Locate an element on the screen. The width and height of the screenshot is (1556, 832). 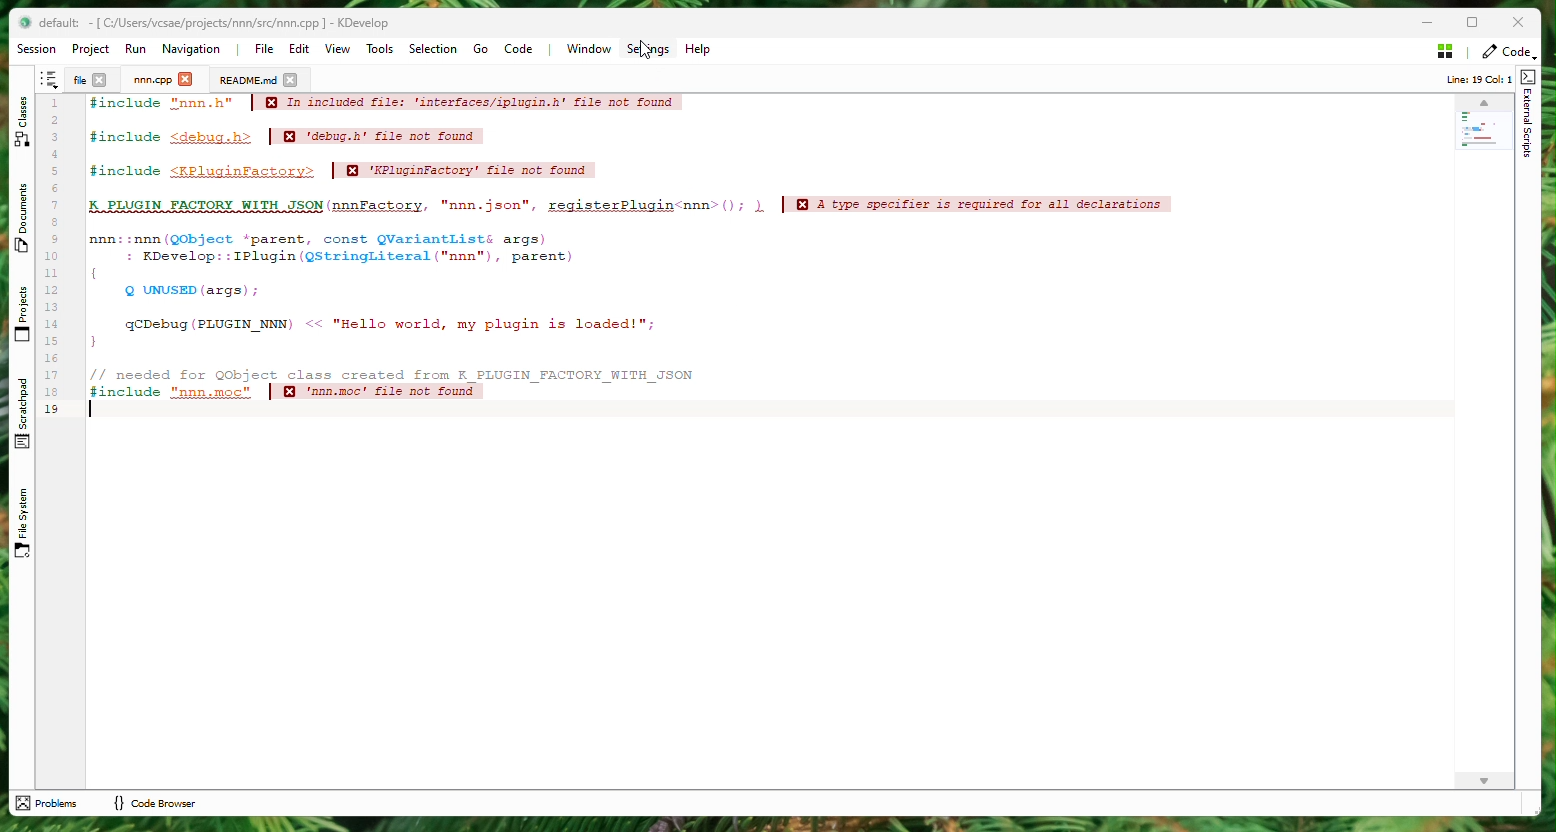
Scratchpad is located at coordinates (24, 412).